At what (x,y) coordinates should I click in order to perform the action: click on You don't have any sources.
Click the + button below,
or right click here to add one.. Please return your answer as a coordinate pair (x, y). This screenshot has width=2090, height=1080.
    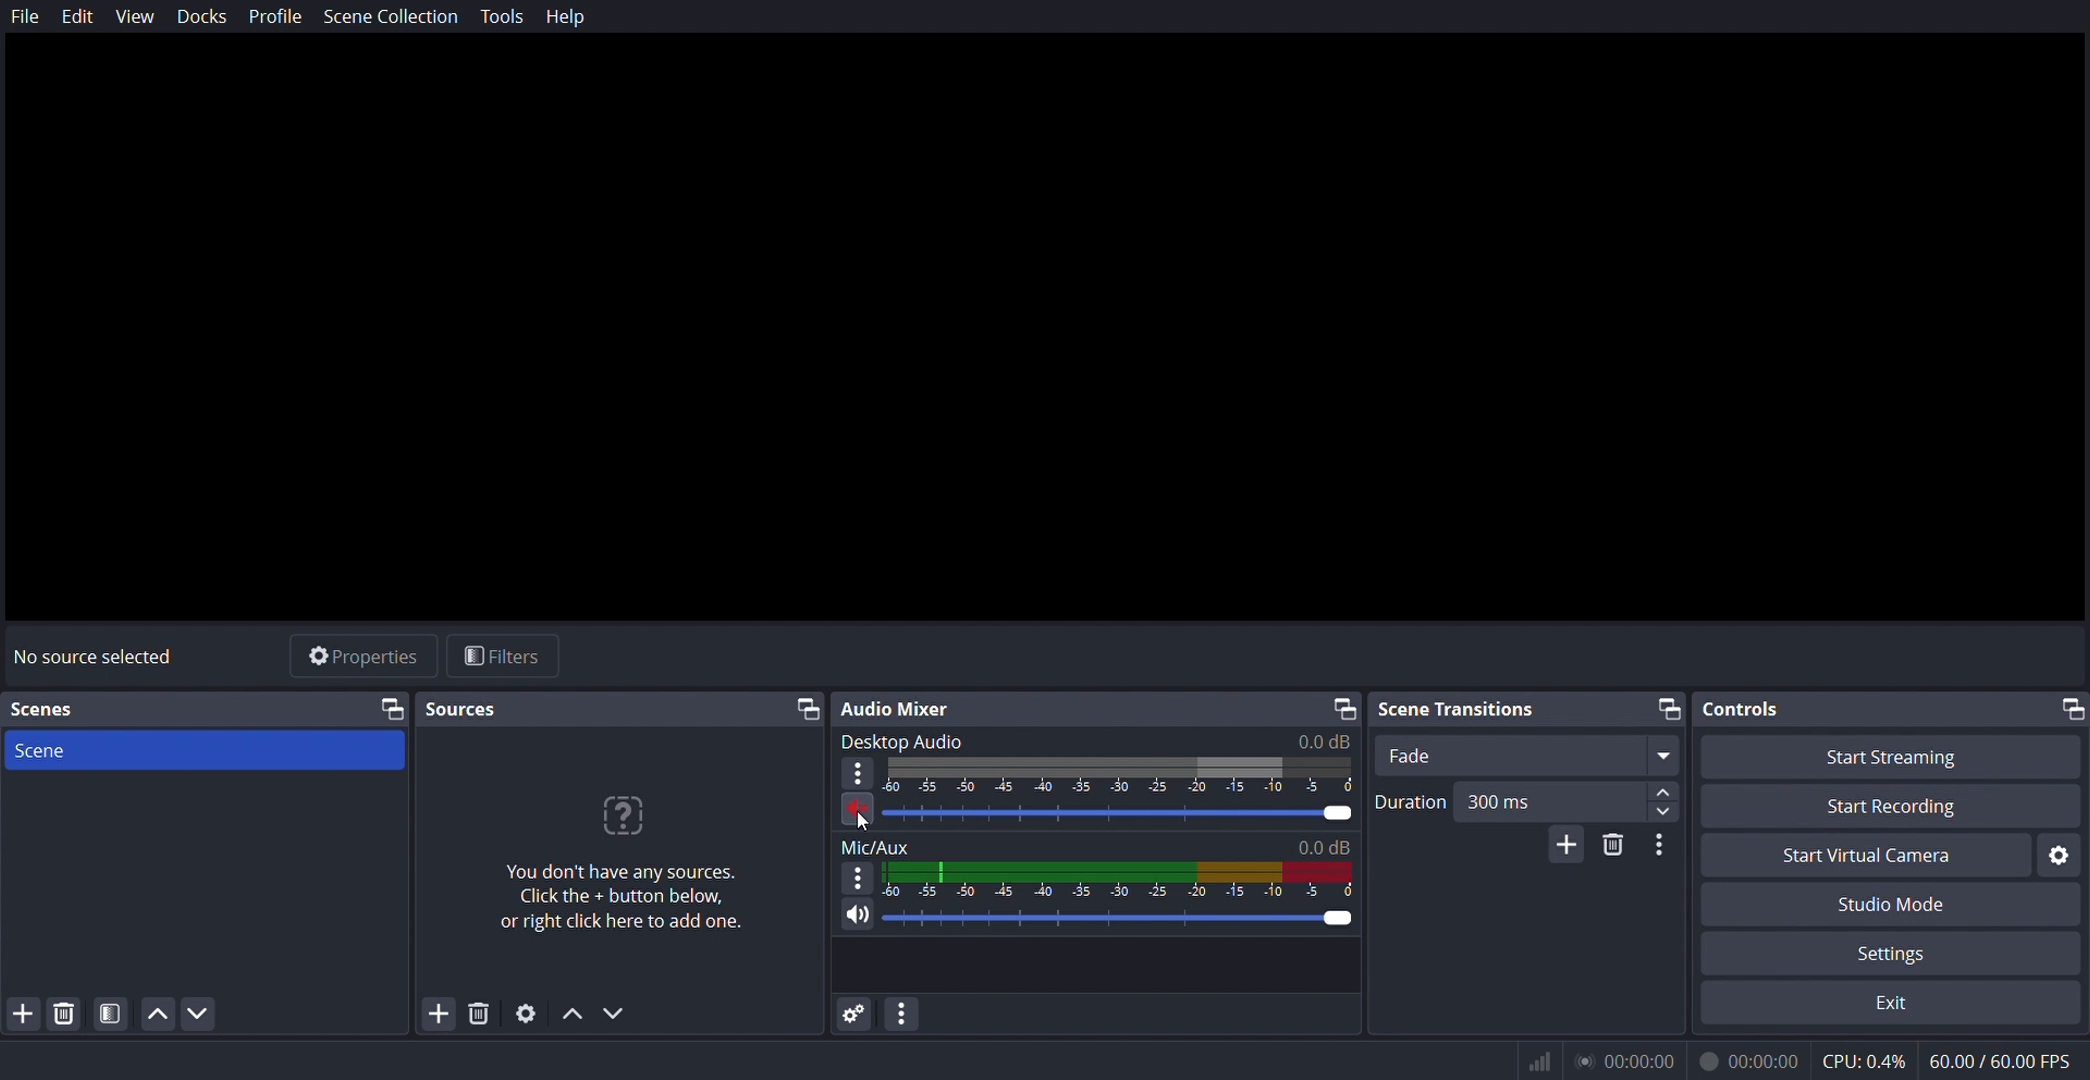
    Looking at the image, I should click on (622, 896).